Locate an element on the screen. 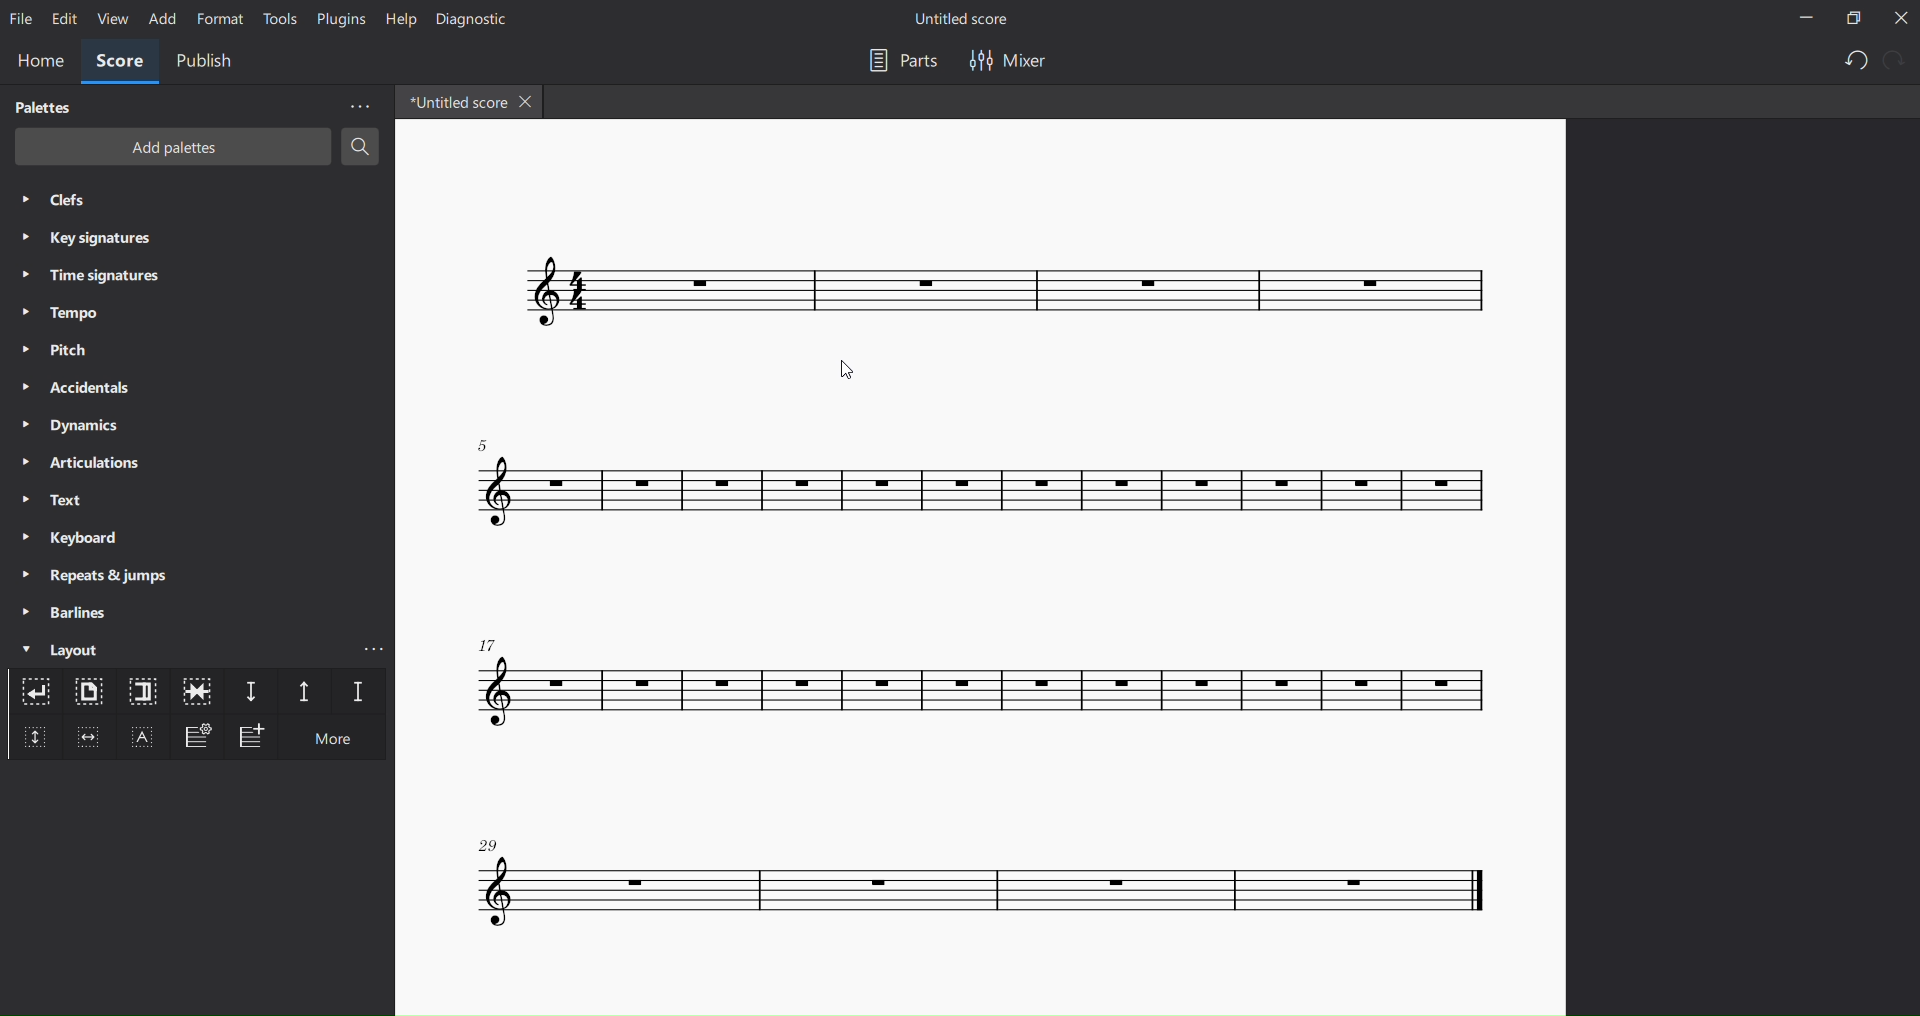 This screenshot has height=1016, width=1920. diagnostic is located at coordinates (469, 19).